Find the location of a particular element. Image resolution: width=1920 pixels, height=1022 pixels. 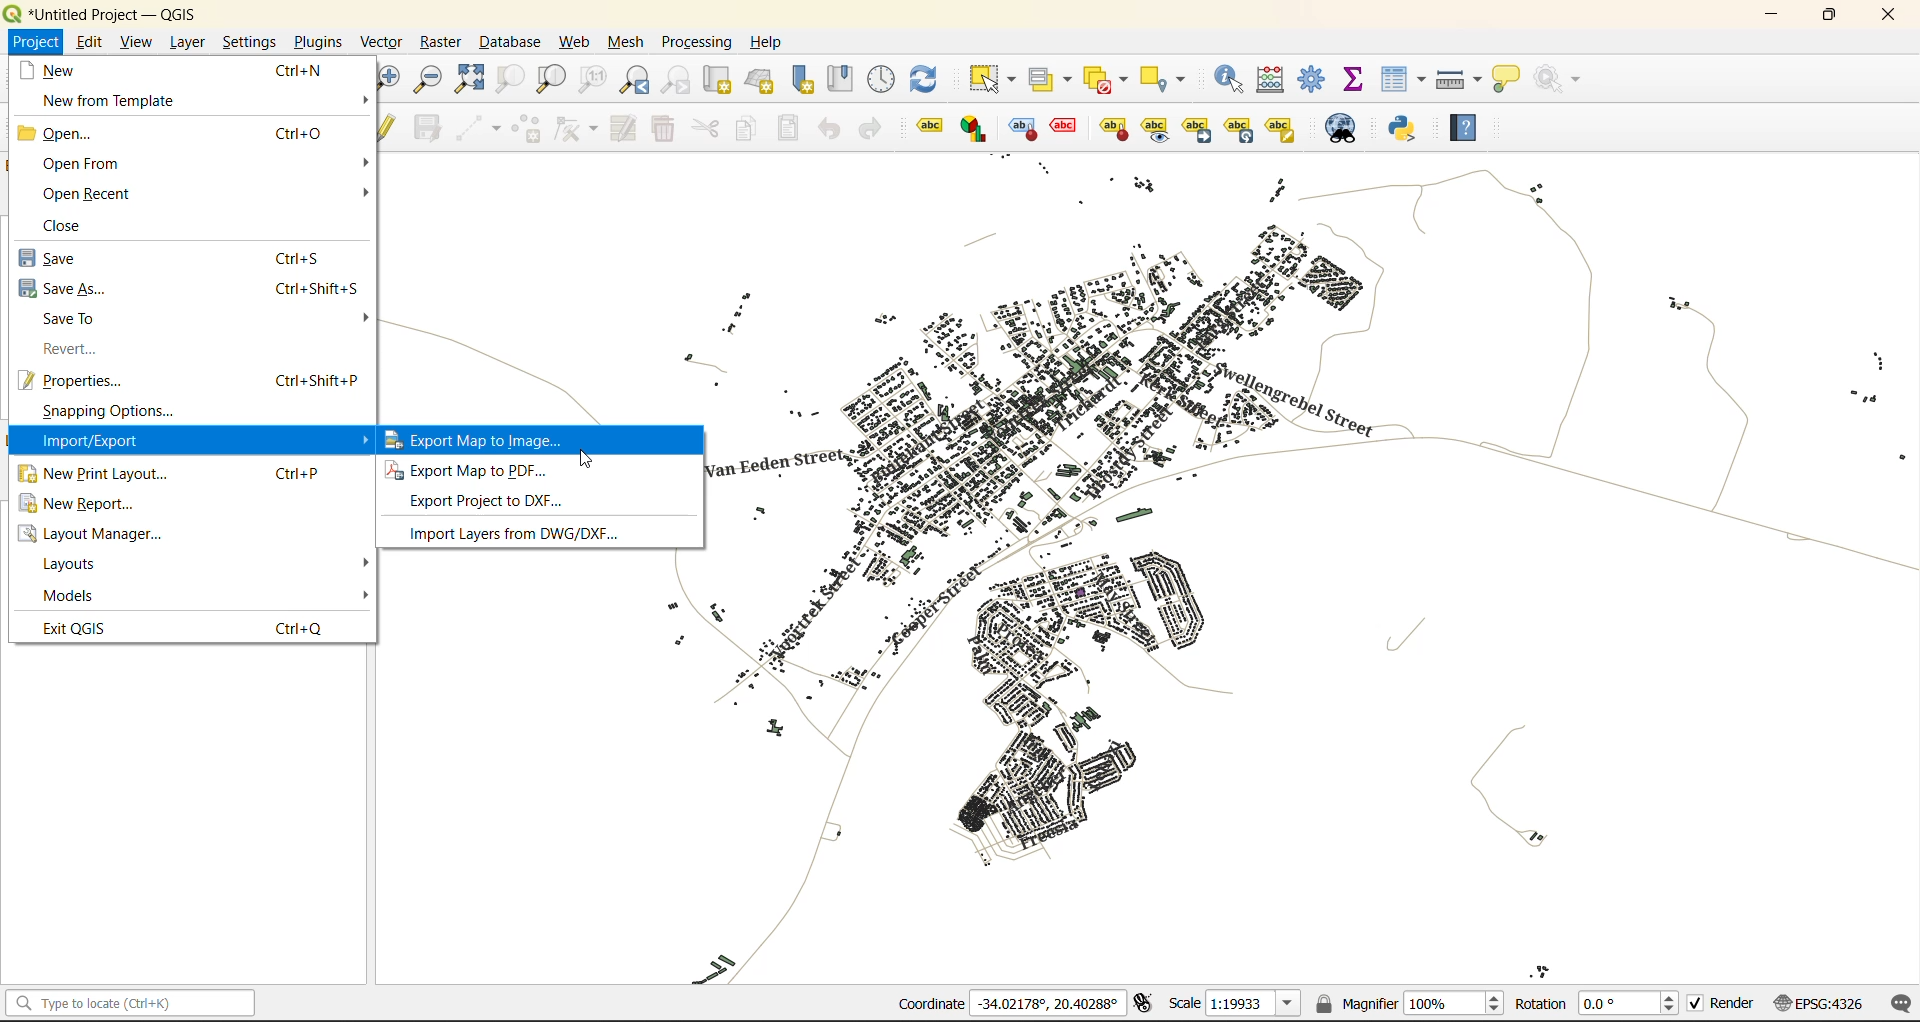

edit is located at coordinates (85, 41).